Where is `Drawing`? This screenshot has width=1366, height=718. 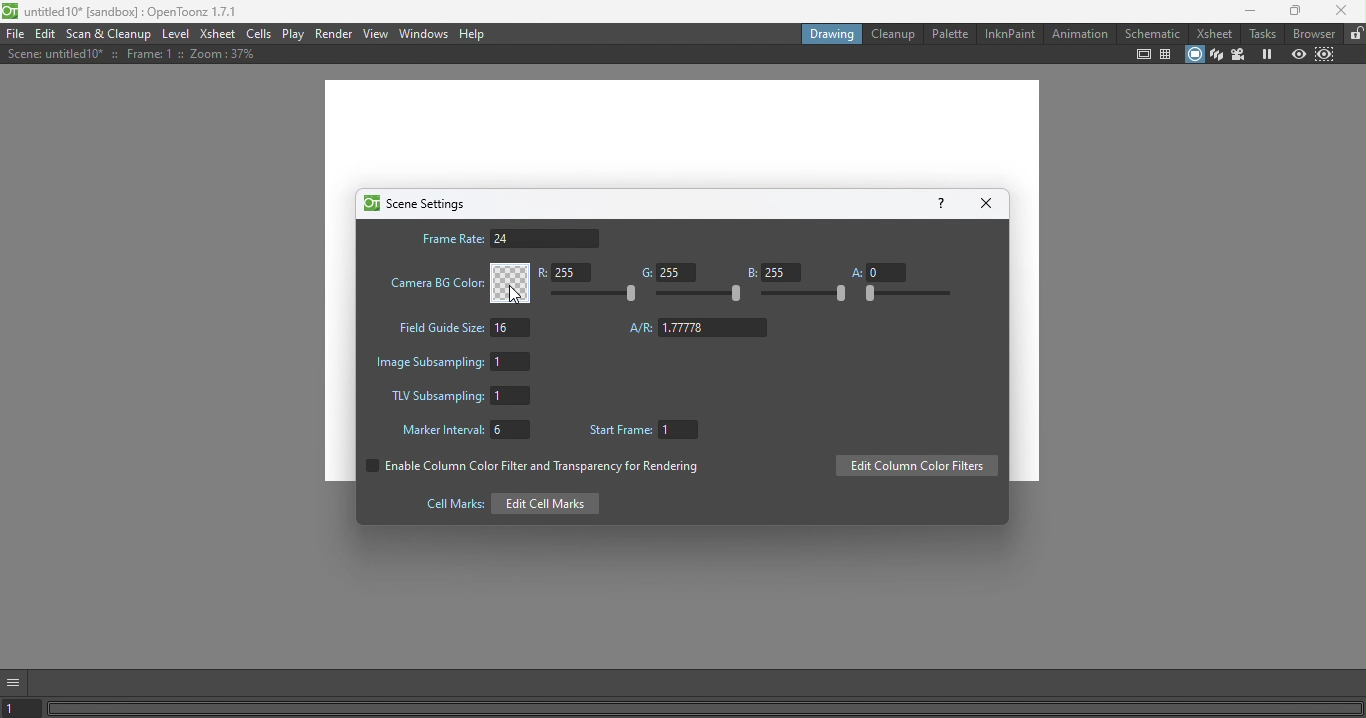 Drawing is located at coordinates (830, 33).